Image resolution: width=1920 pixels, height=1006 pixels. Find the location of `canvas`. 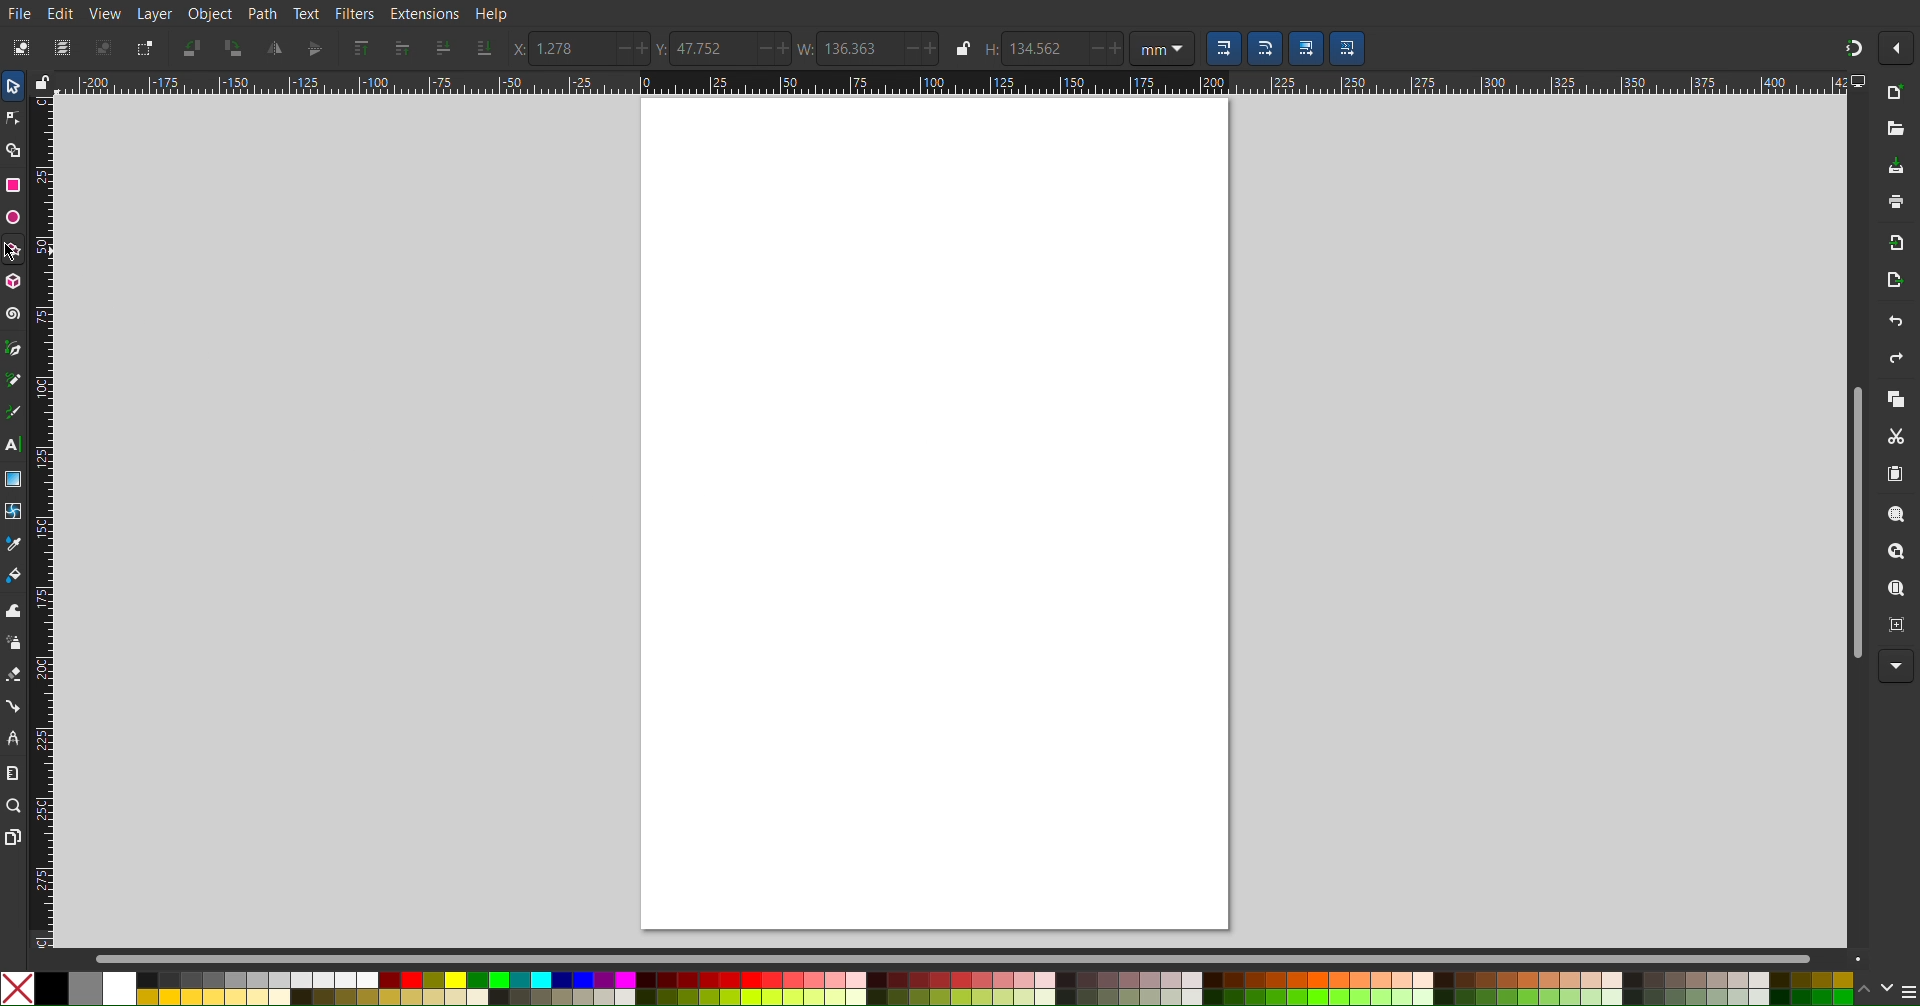

canvas is located at coordinates (934, 513).